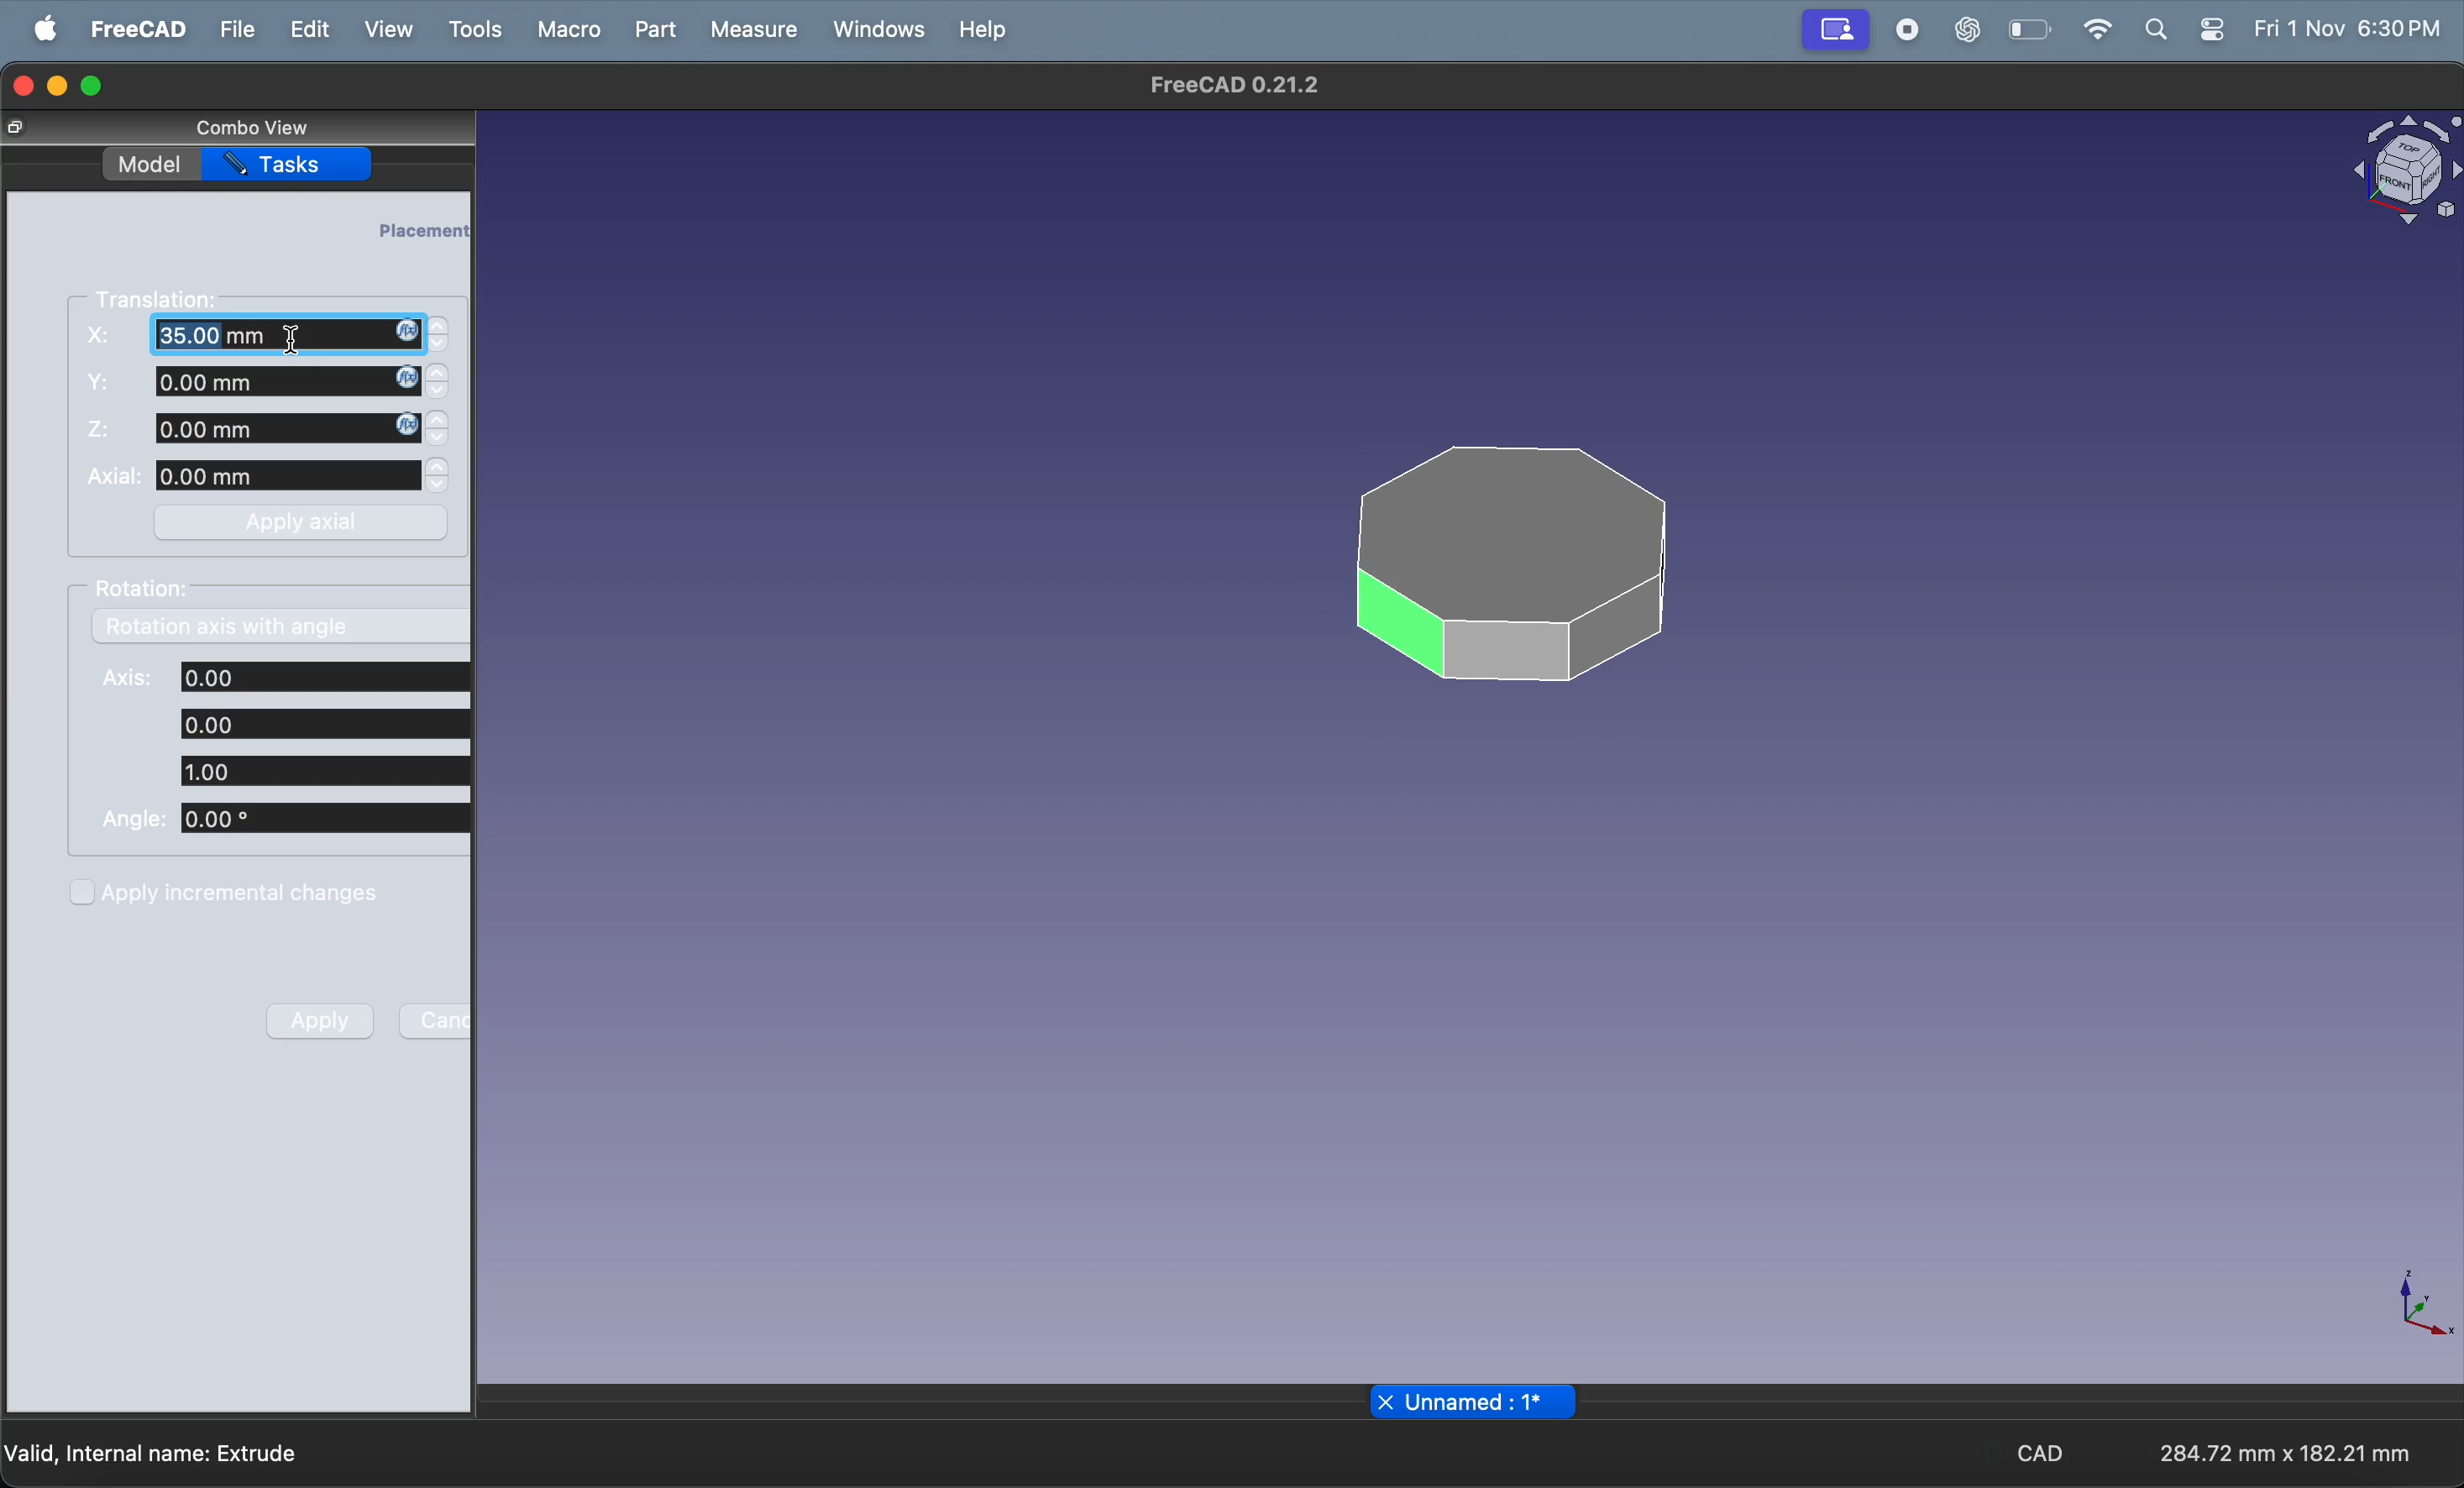 Image resolution: width=2464 pixels, height=1488 pixels. What do you see at coordinates (1477, 1402) in the screenshot?
I see `X Unnamed : 1*` at bounding box center [1477, 1402].